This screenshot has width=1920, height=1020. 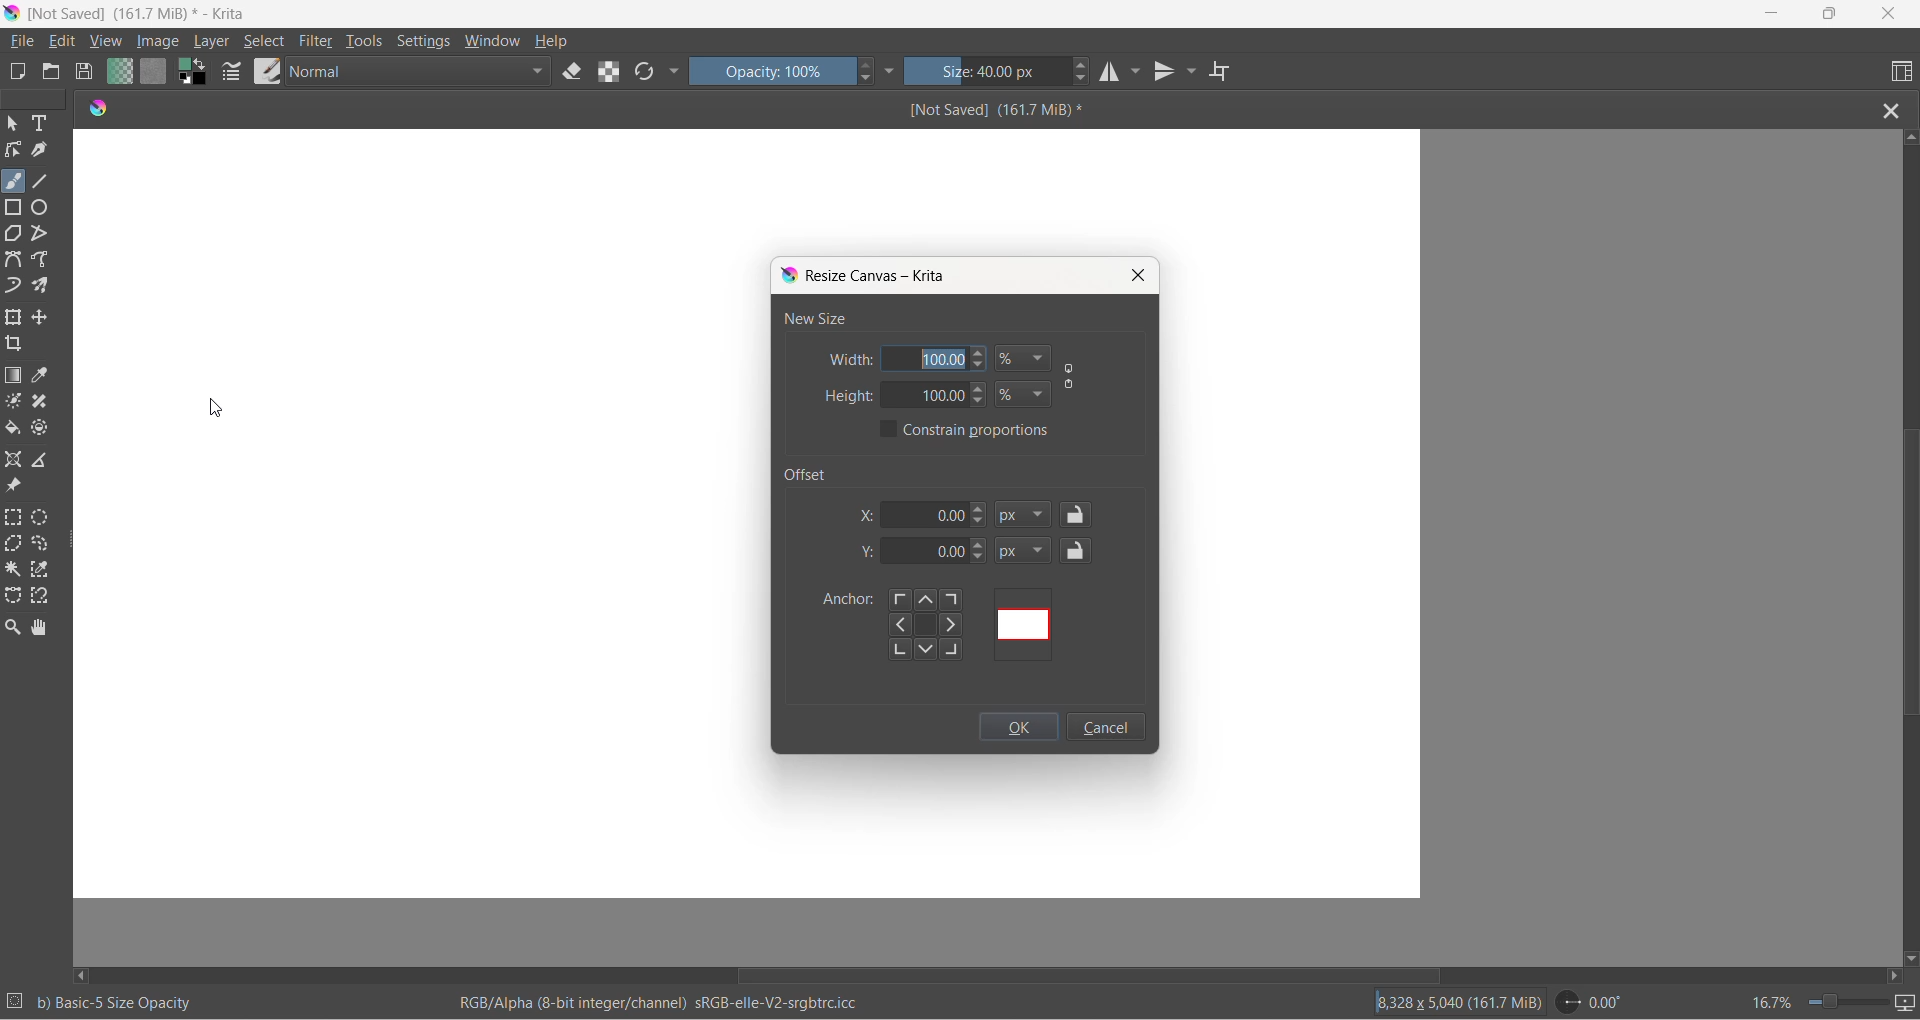 What do you see at coordinates (44, 178) in the screenshot?
I see `line tool` at bounding box center [44, 178].